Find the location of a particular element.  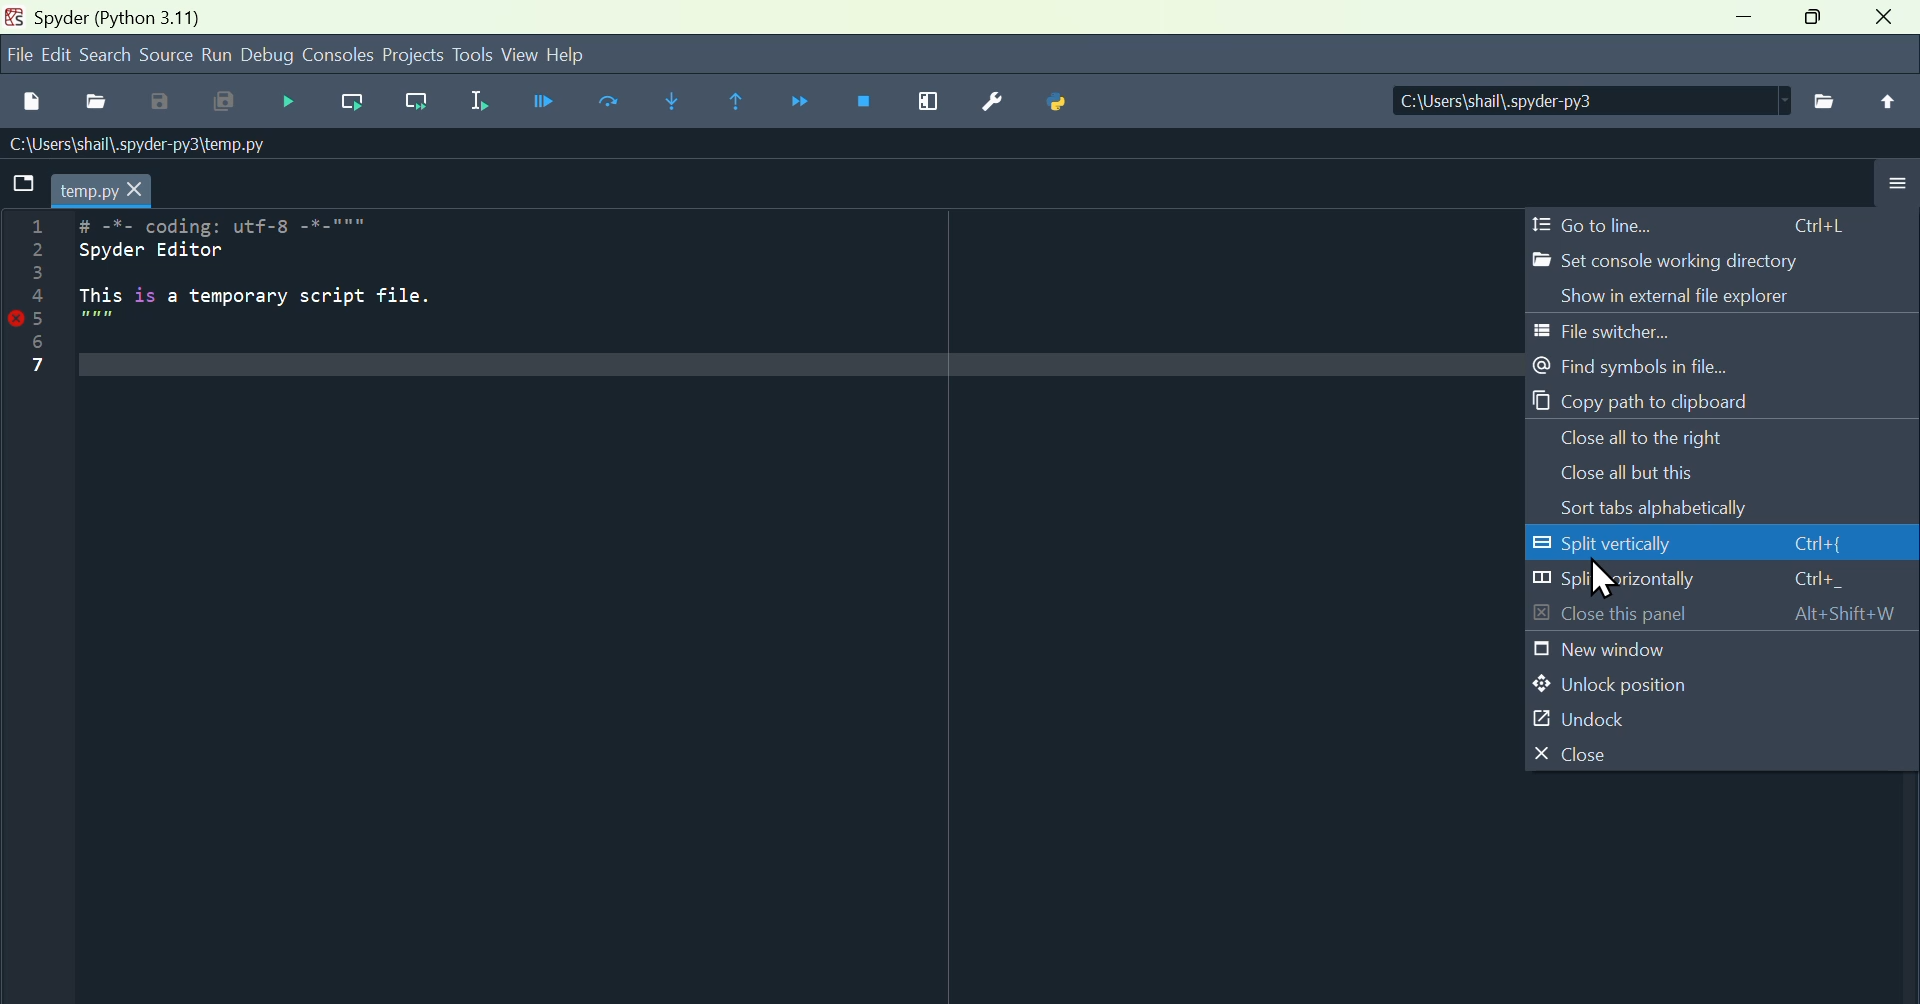

Projects is located at coordinates (411, 58).